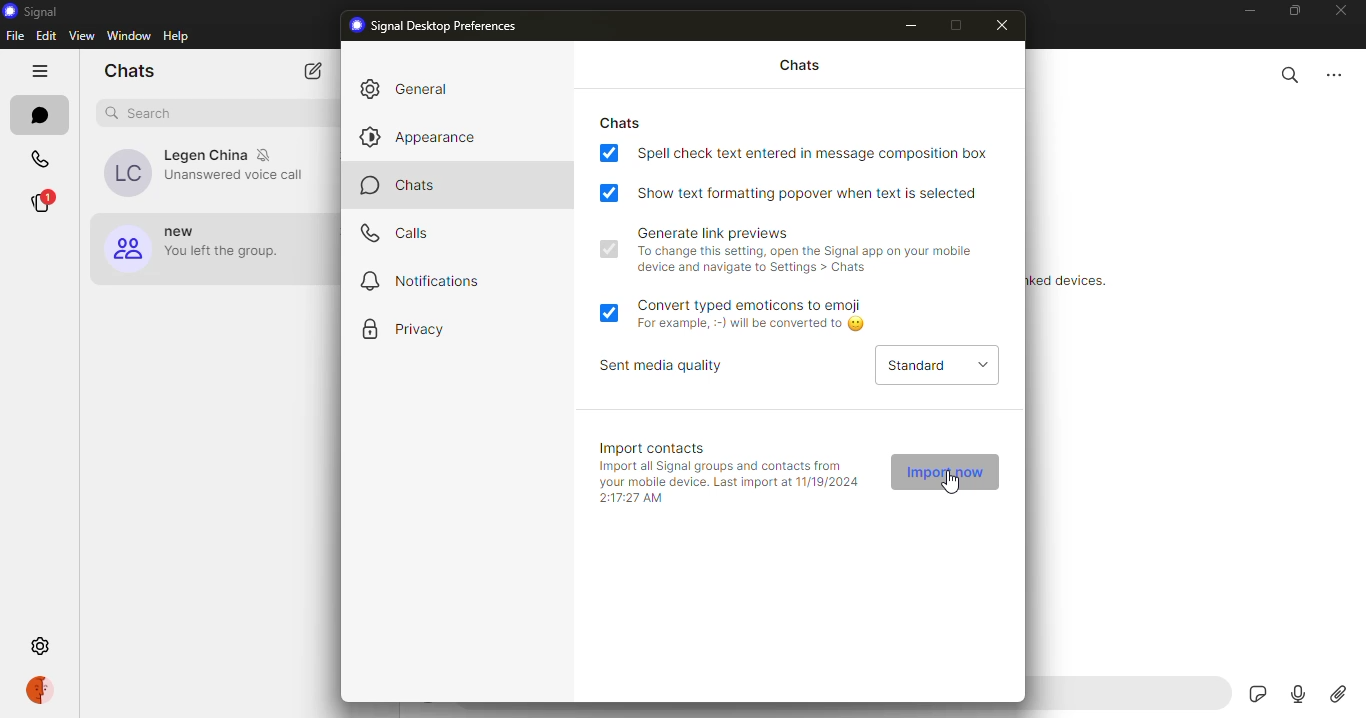  What do you see at coordinates (910, 26) in the screenshot?
I see `minimize` at bounding box center [910, 26].